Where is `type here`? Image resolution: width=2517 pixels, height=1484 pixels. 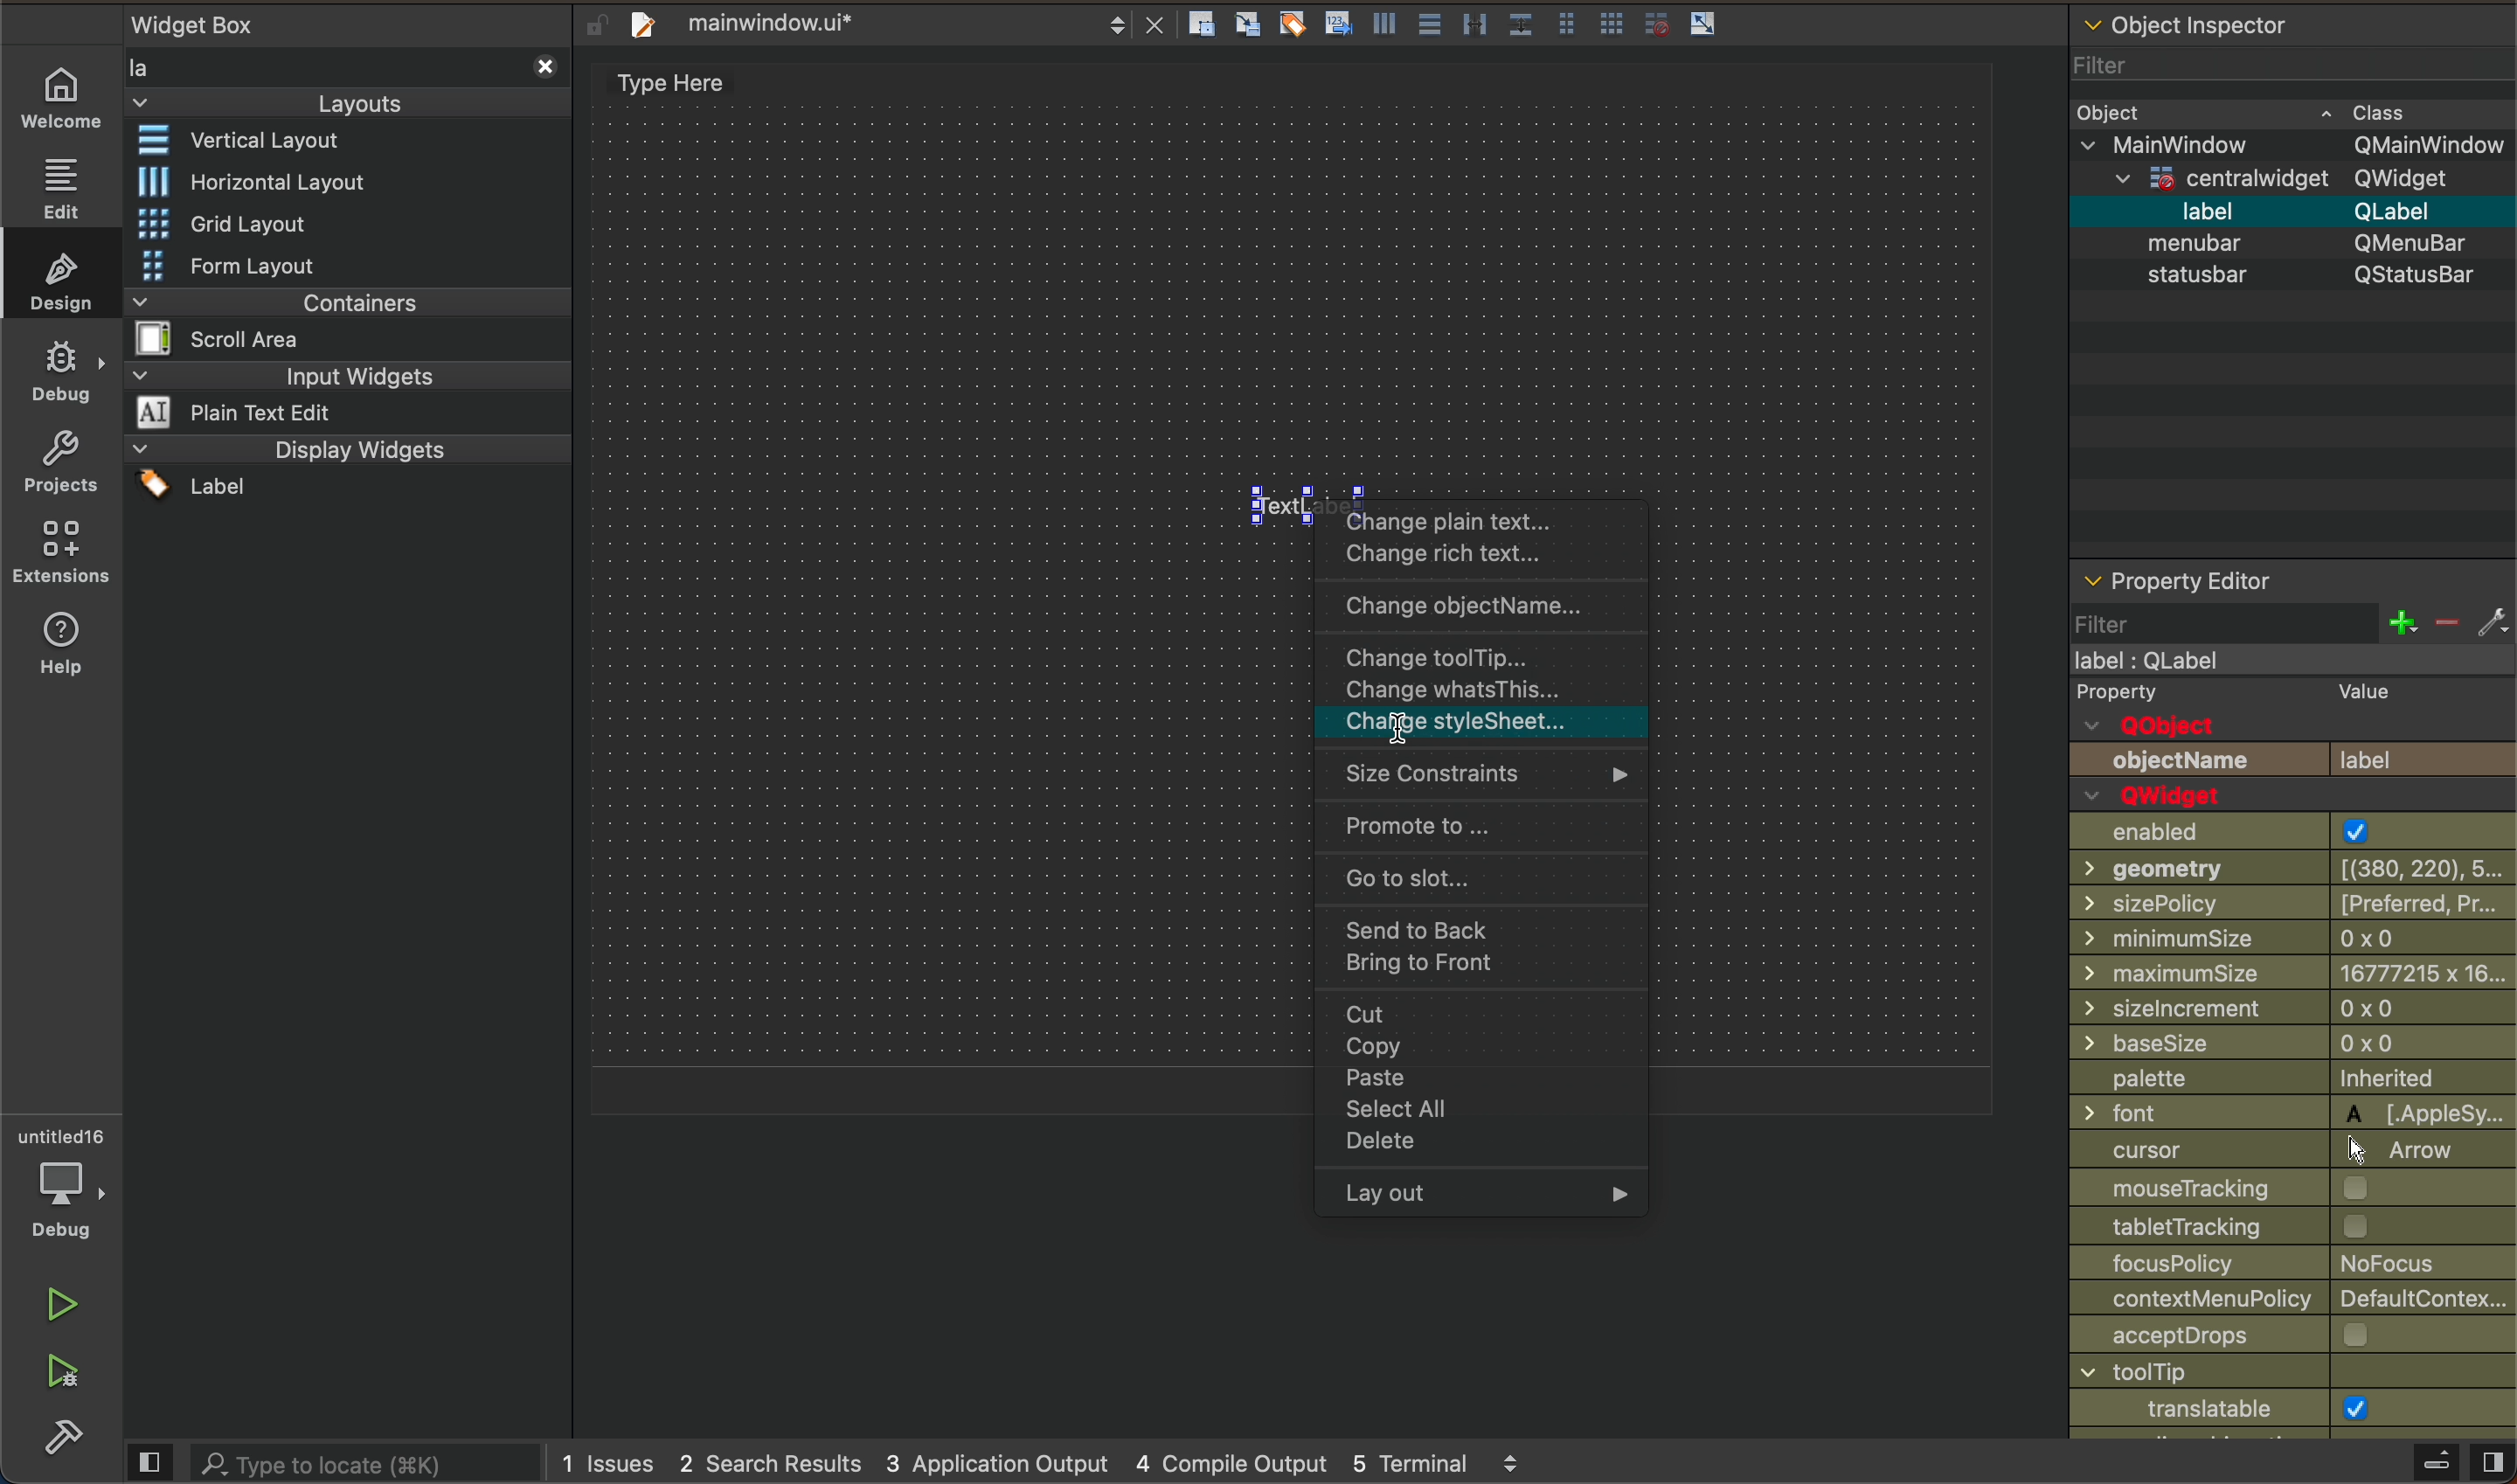
type here is located at coordinates (718, 83).